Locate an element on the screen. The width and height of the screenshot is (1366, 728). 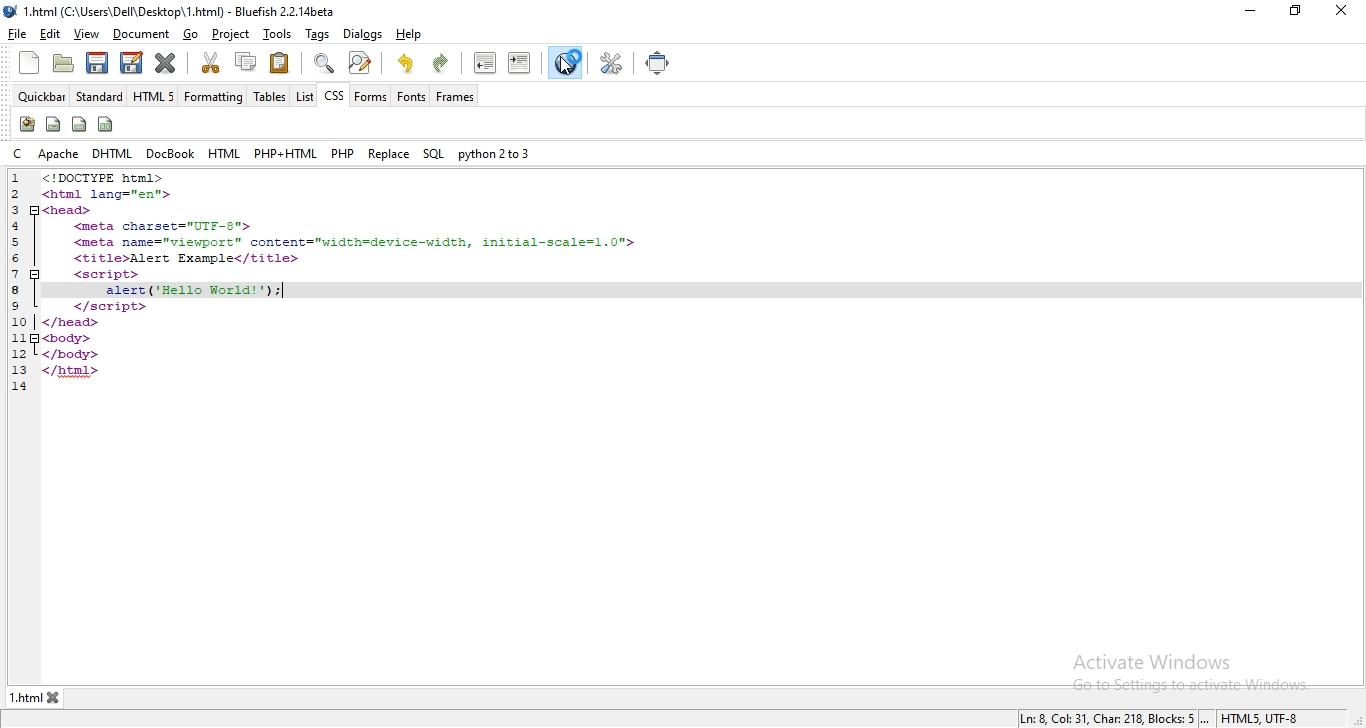
Activate Windows is located at coordinates (1151, 661).